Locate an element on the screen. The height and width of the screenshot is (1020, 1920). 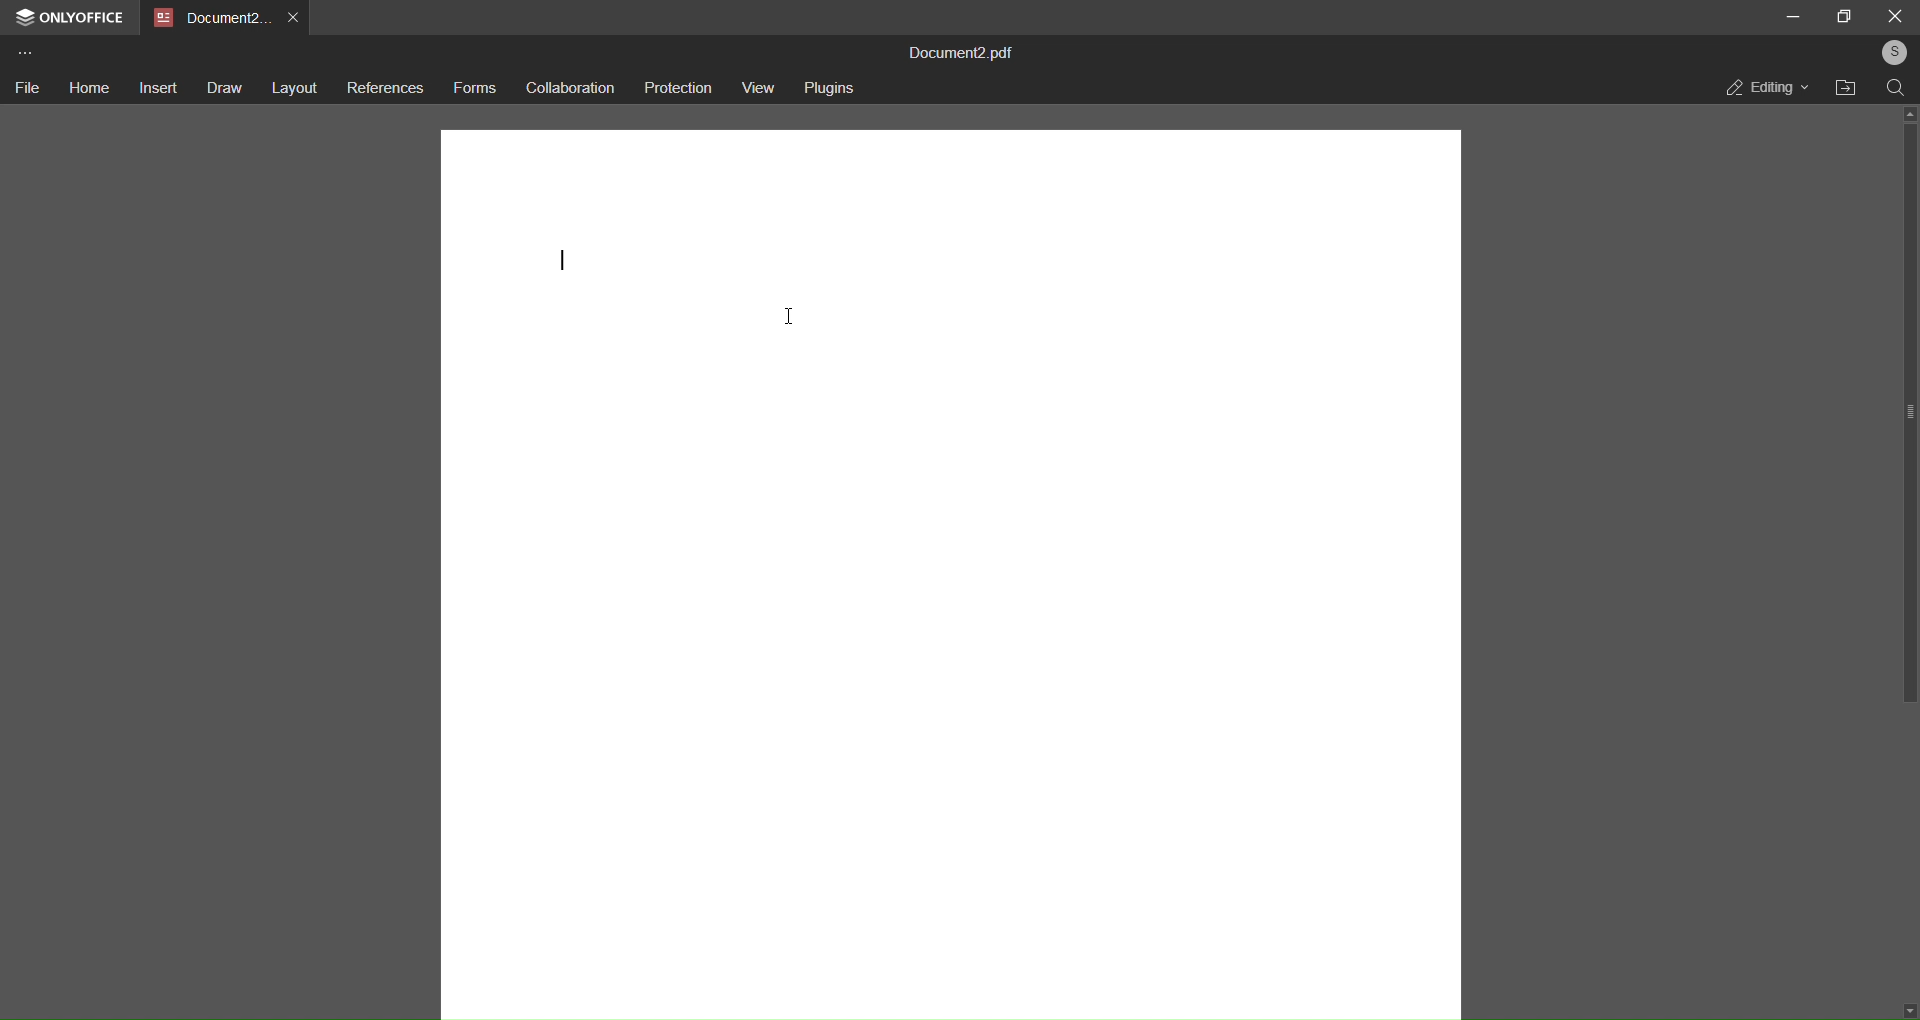
up is located at coordinates (1906, 112).